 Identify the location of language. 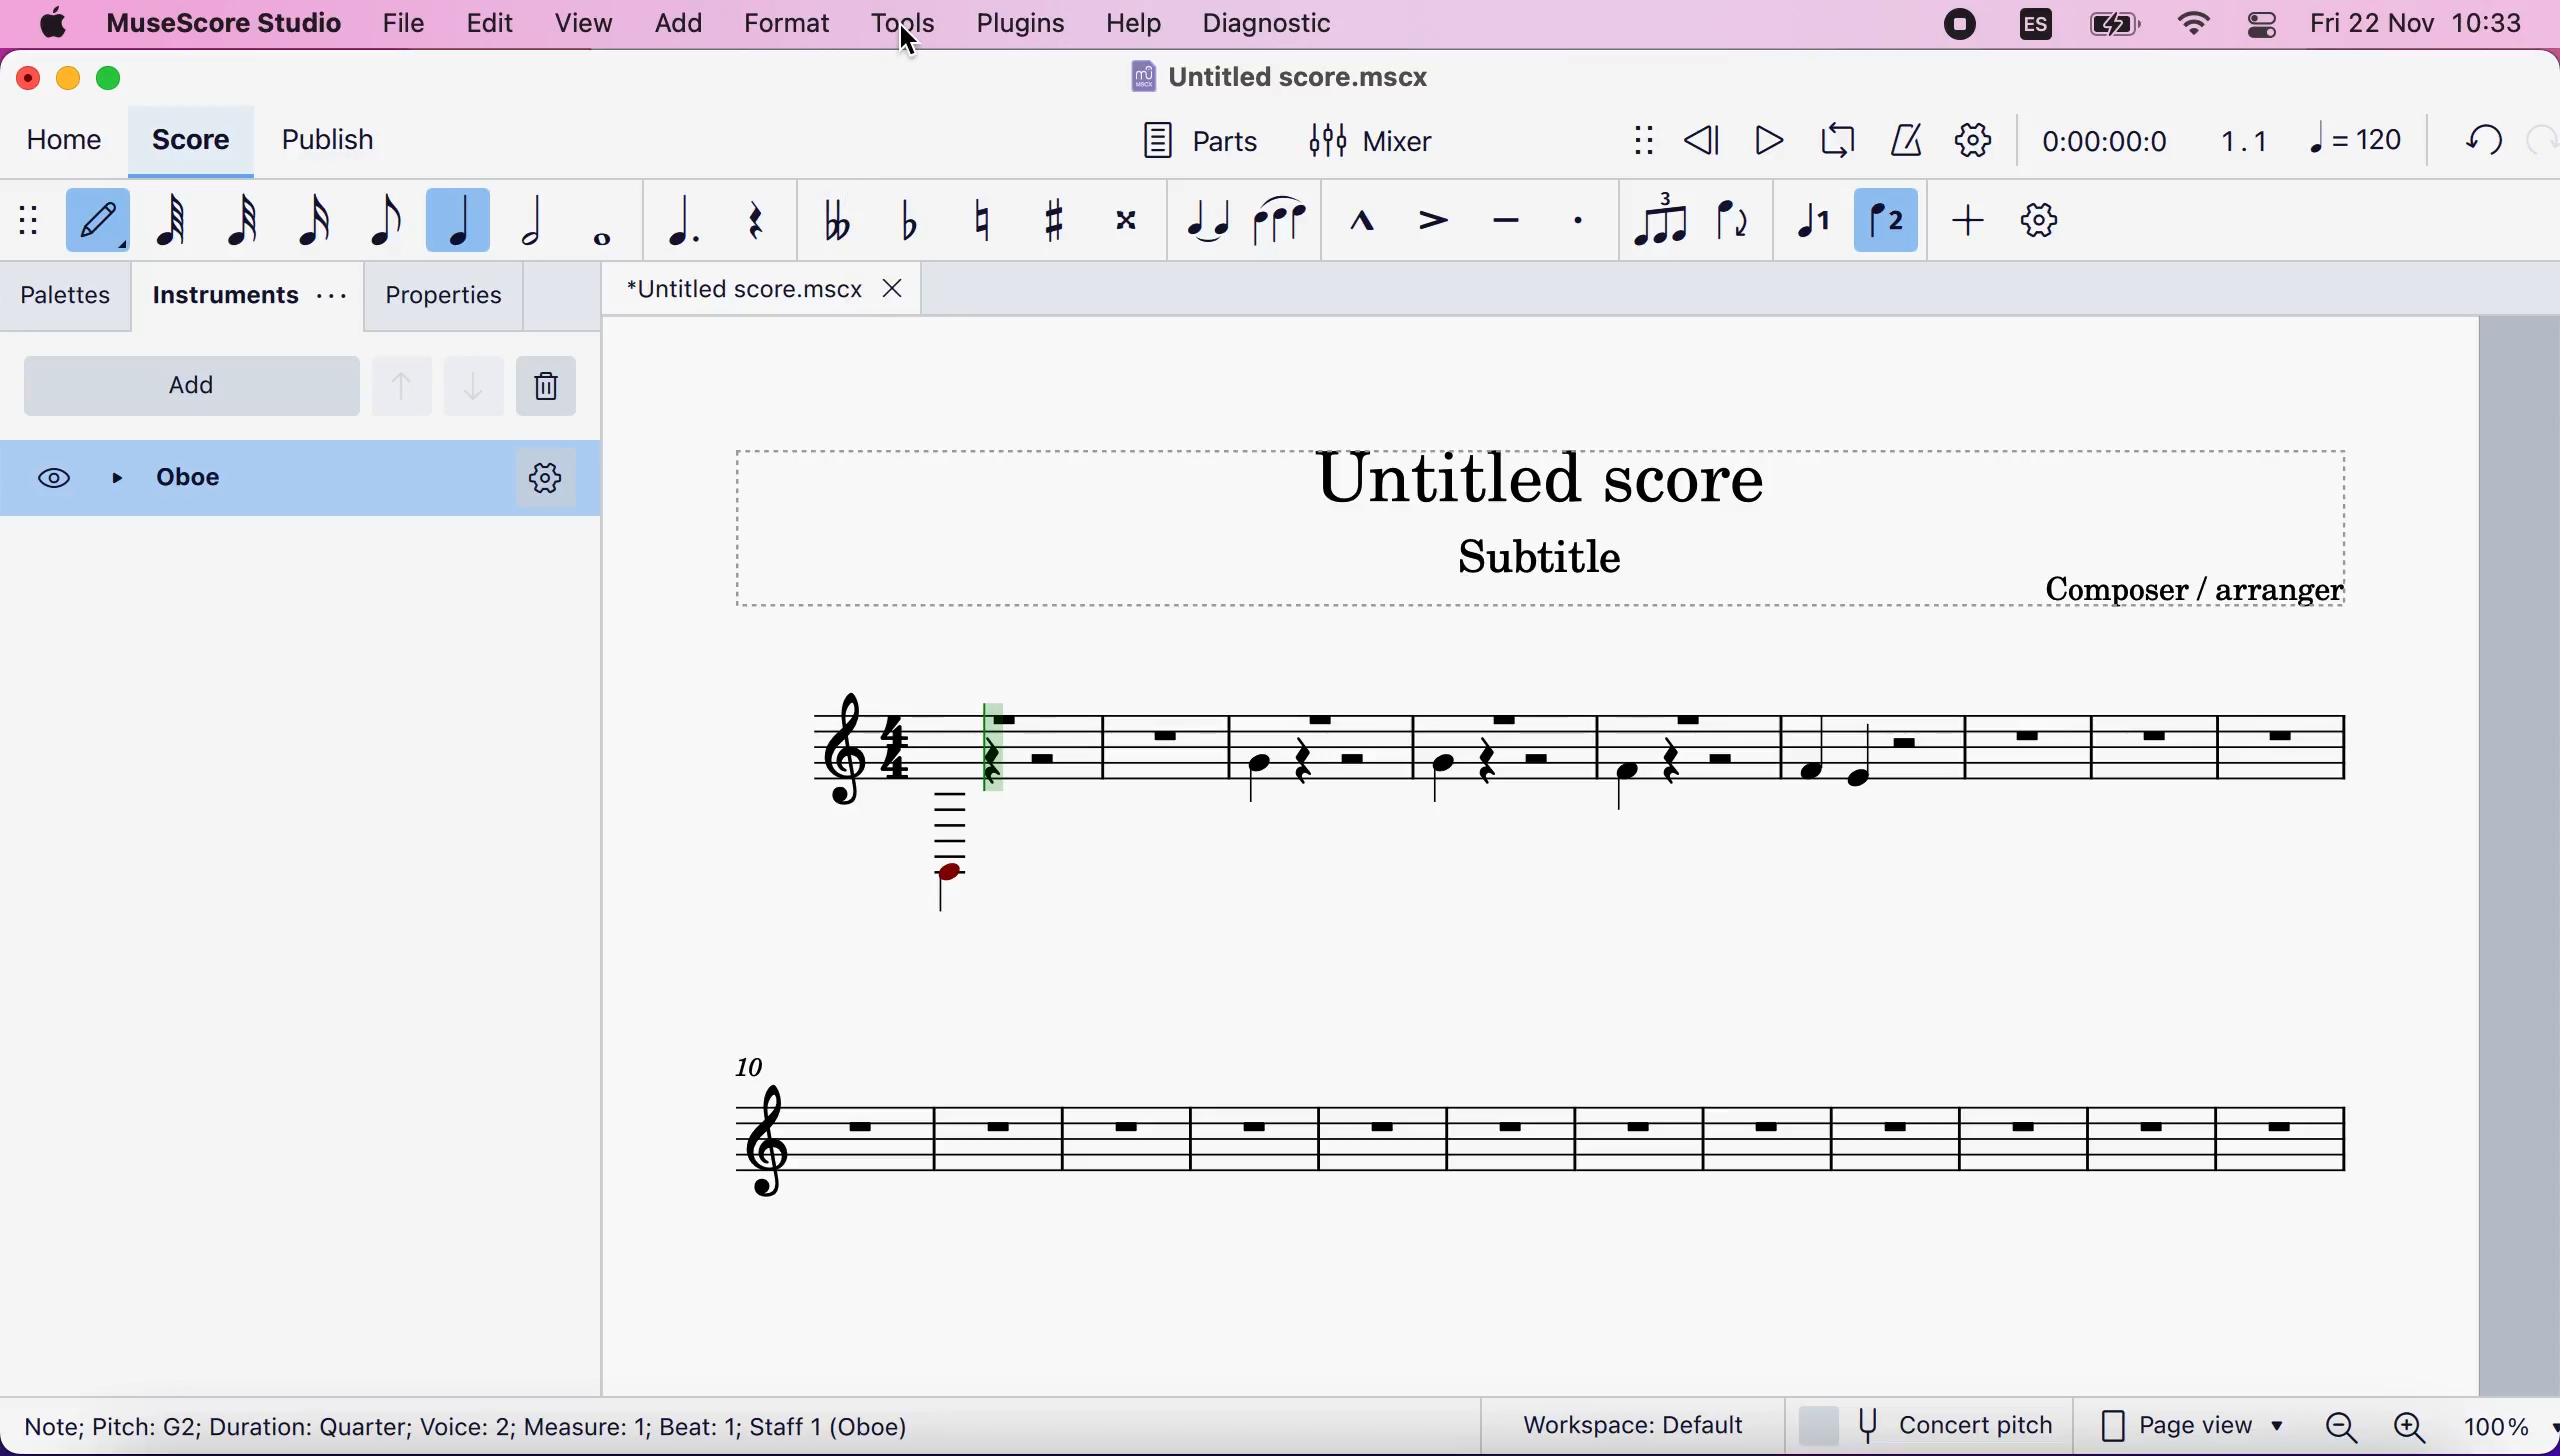
(2030, 26).